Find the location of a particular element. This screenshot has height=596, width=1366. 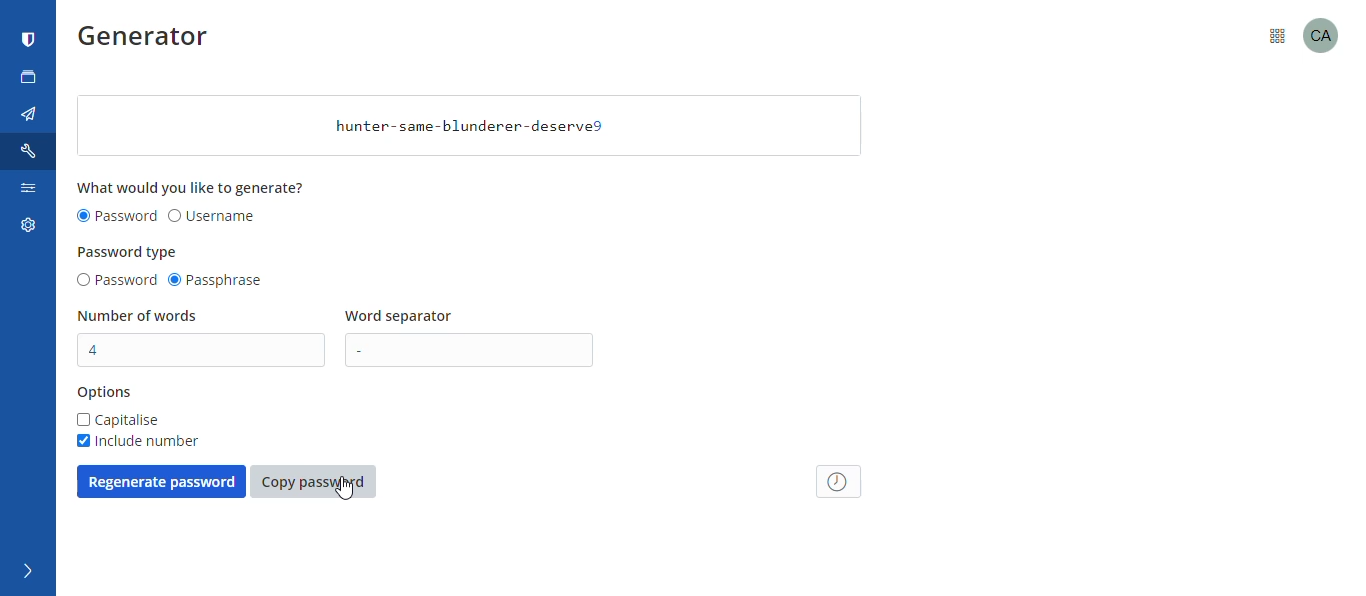

password radio button is located at coordinates (115, 281).